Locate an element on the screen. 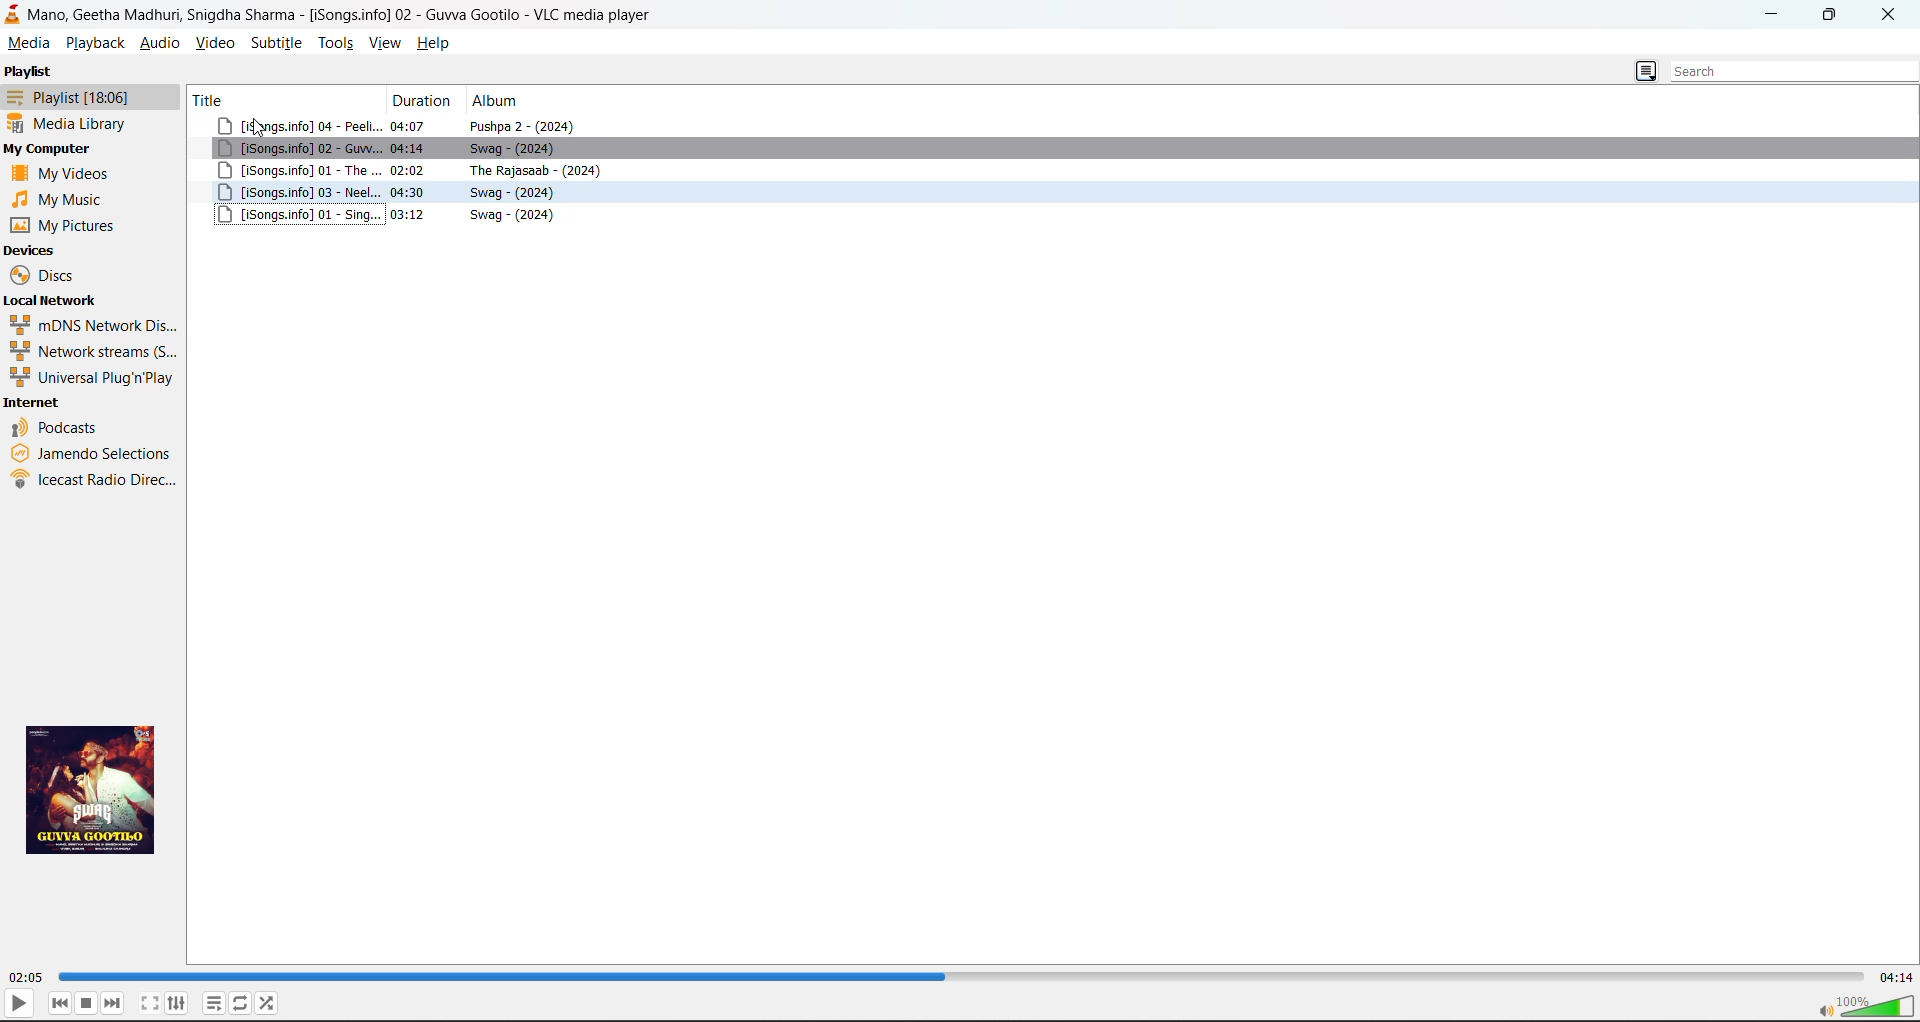 Image resolution: width=1920 pixels, height=1022 pixels. videos is located at coordinates (65, 172).